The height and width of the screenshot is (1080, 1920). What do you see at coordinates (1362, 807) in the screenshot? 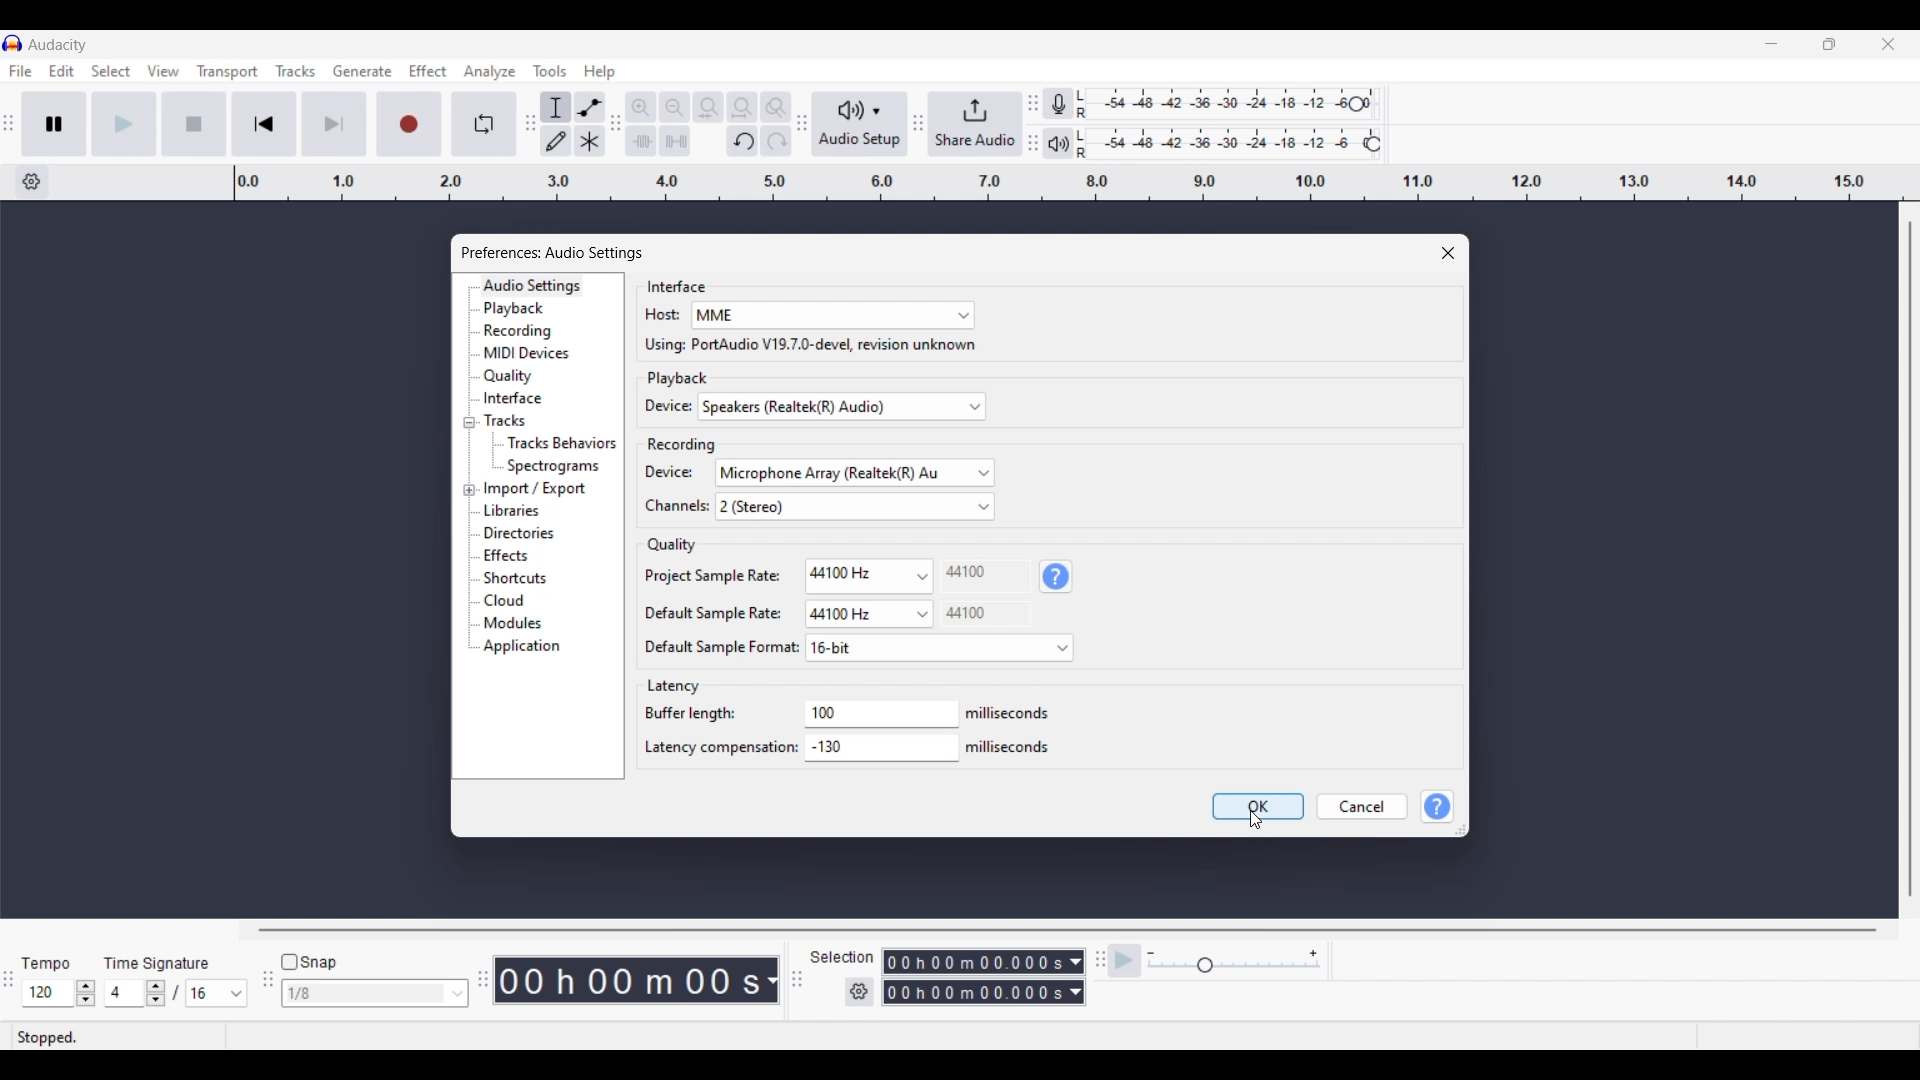
I see `Cancel inputs made` at bounding box center [1362, 807].